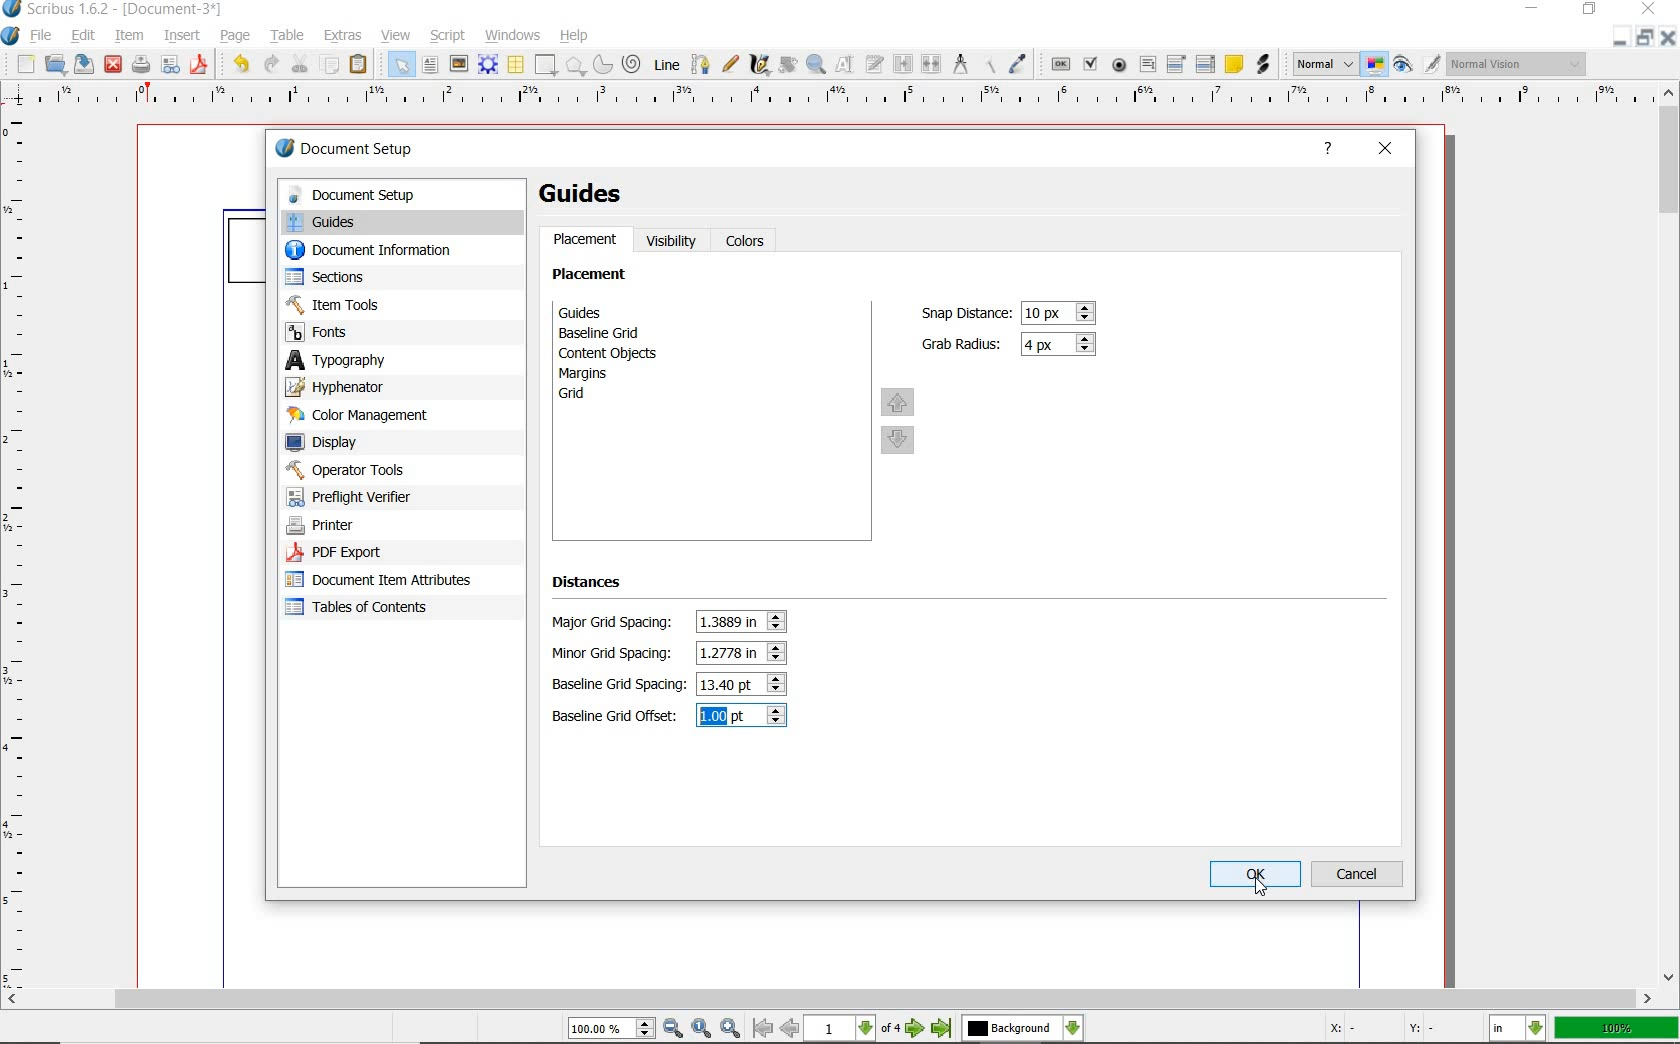 Image resolution: width=1680 pixels, height=1044 pixels. What do you see at coordinates (595, 277) in the screenshot?
I see `placement` at bounding box center [595, 277].